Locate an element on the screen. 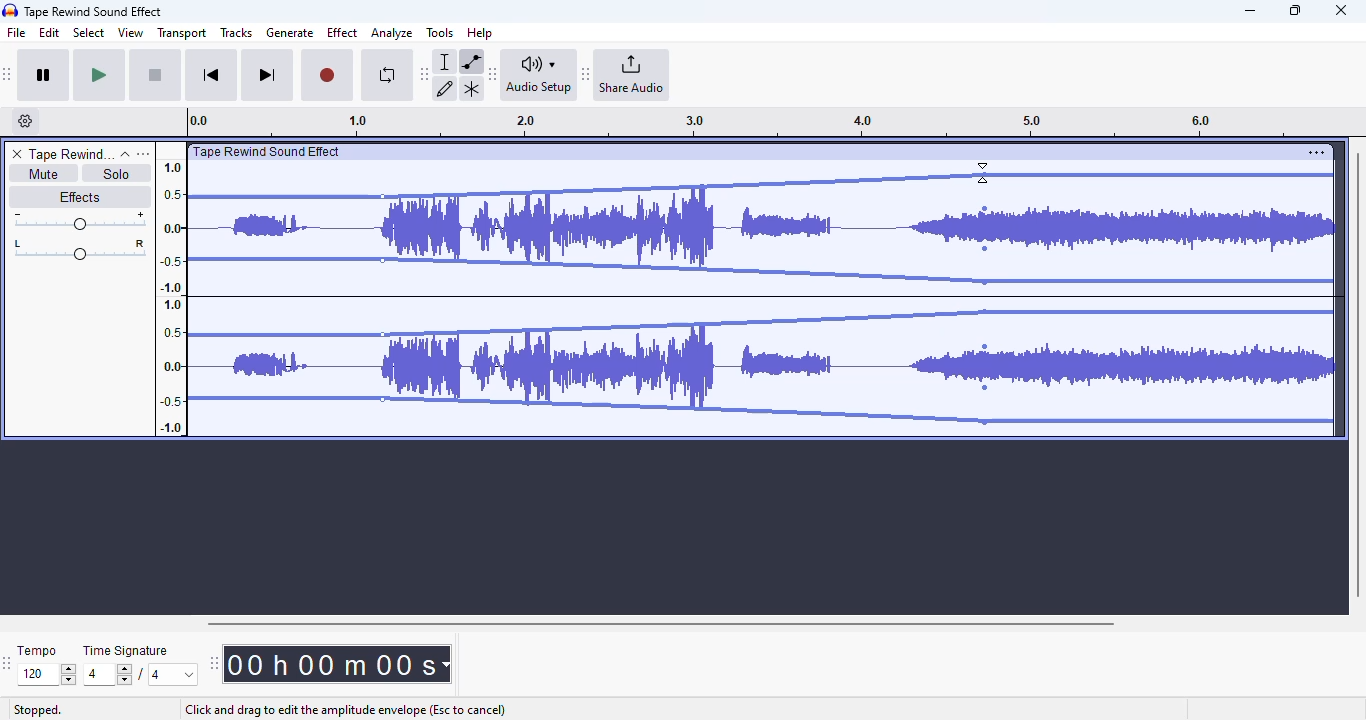  pause is located at coordinates (44, 76).